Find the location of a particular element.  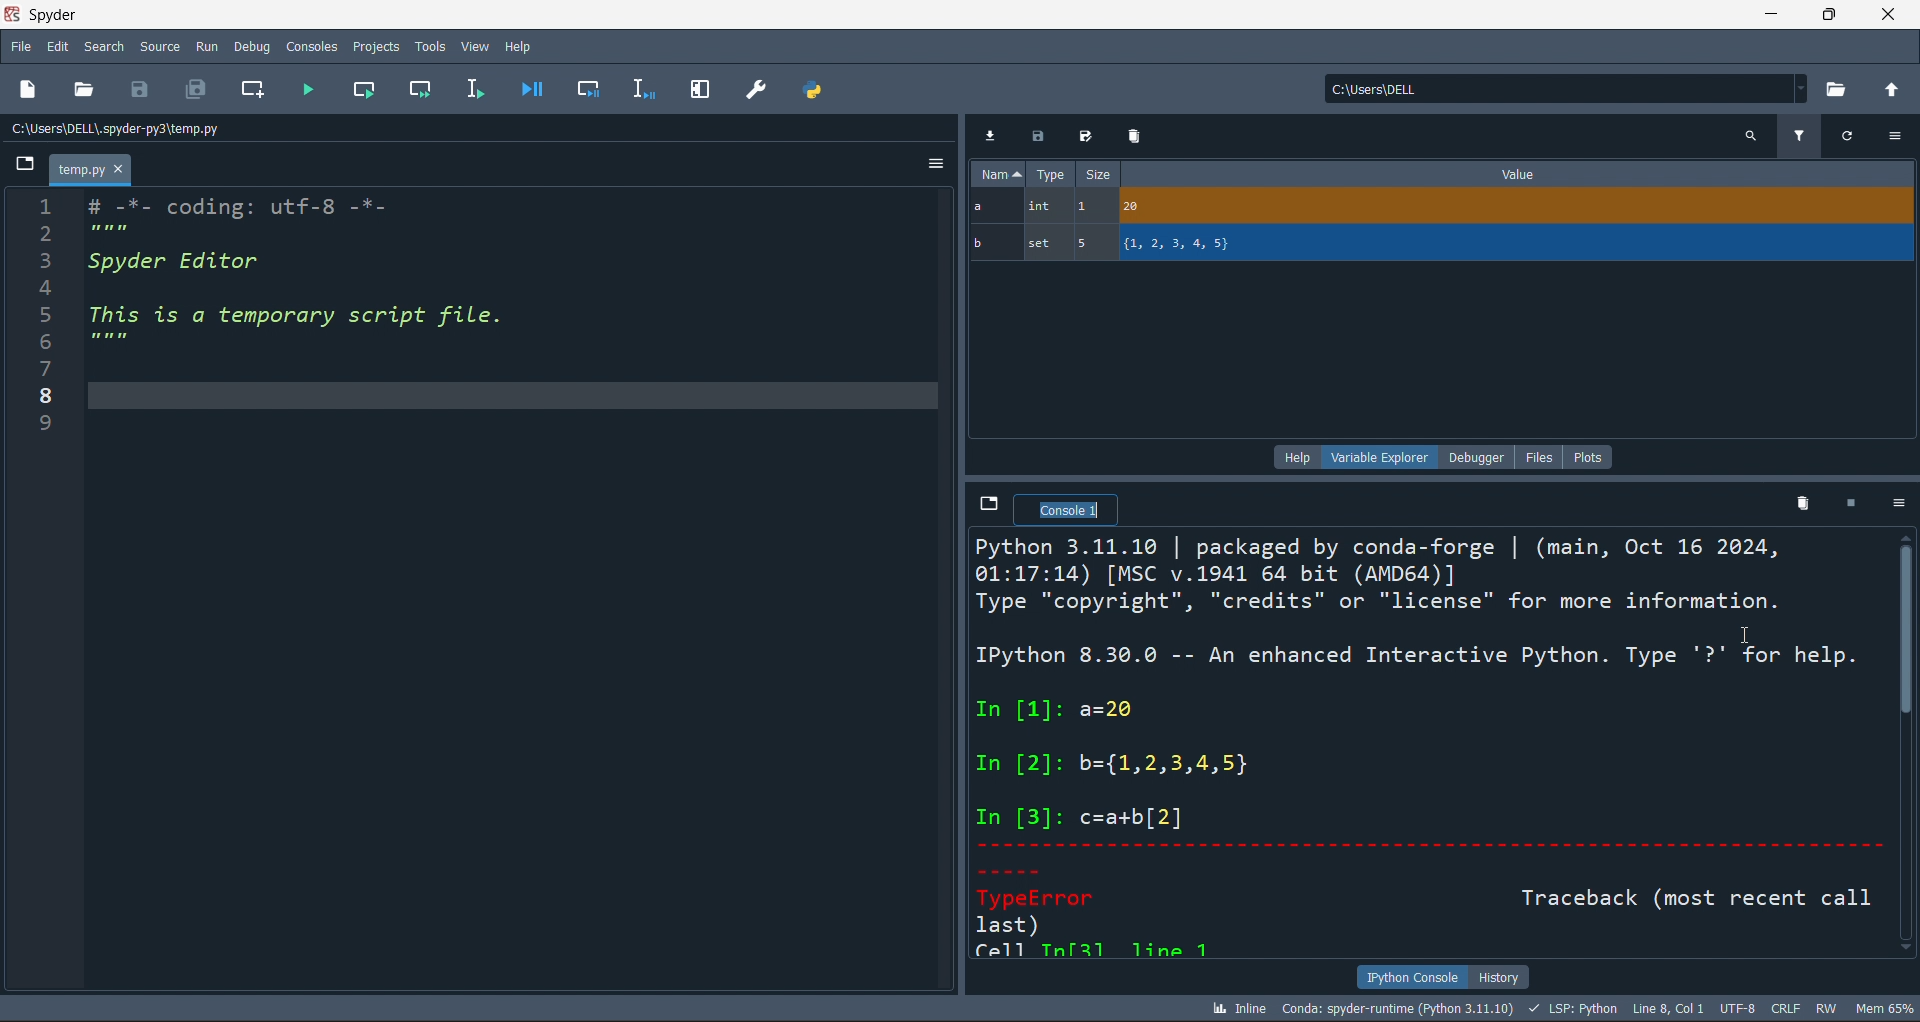

consoles is located at coordinates (309, 45).